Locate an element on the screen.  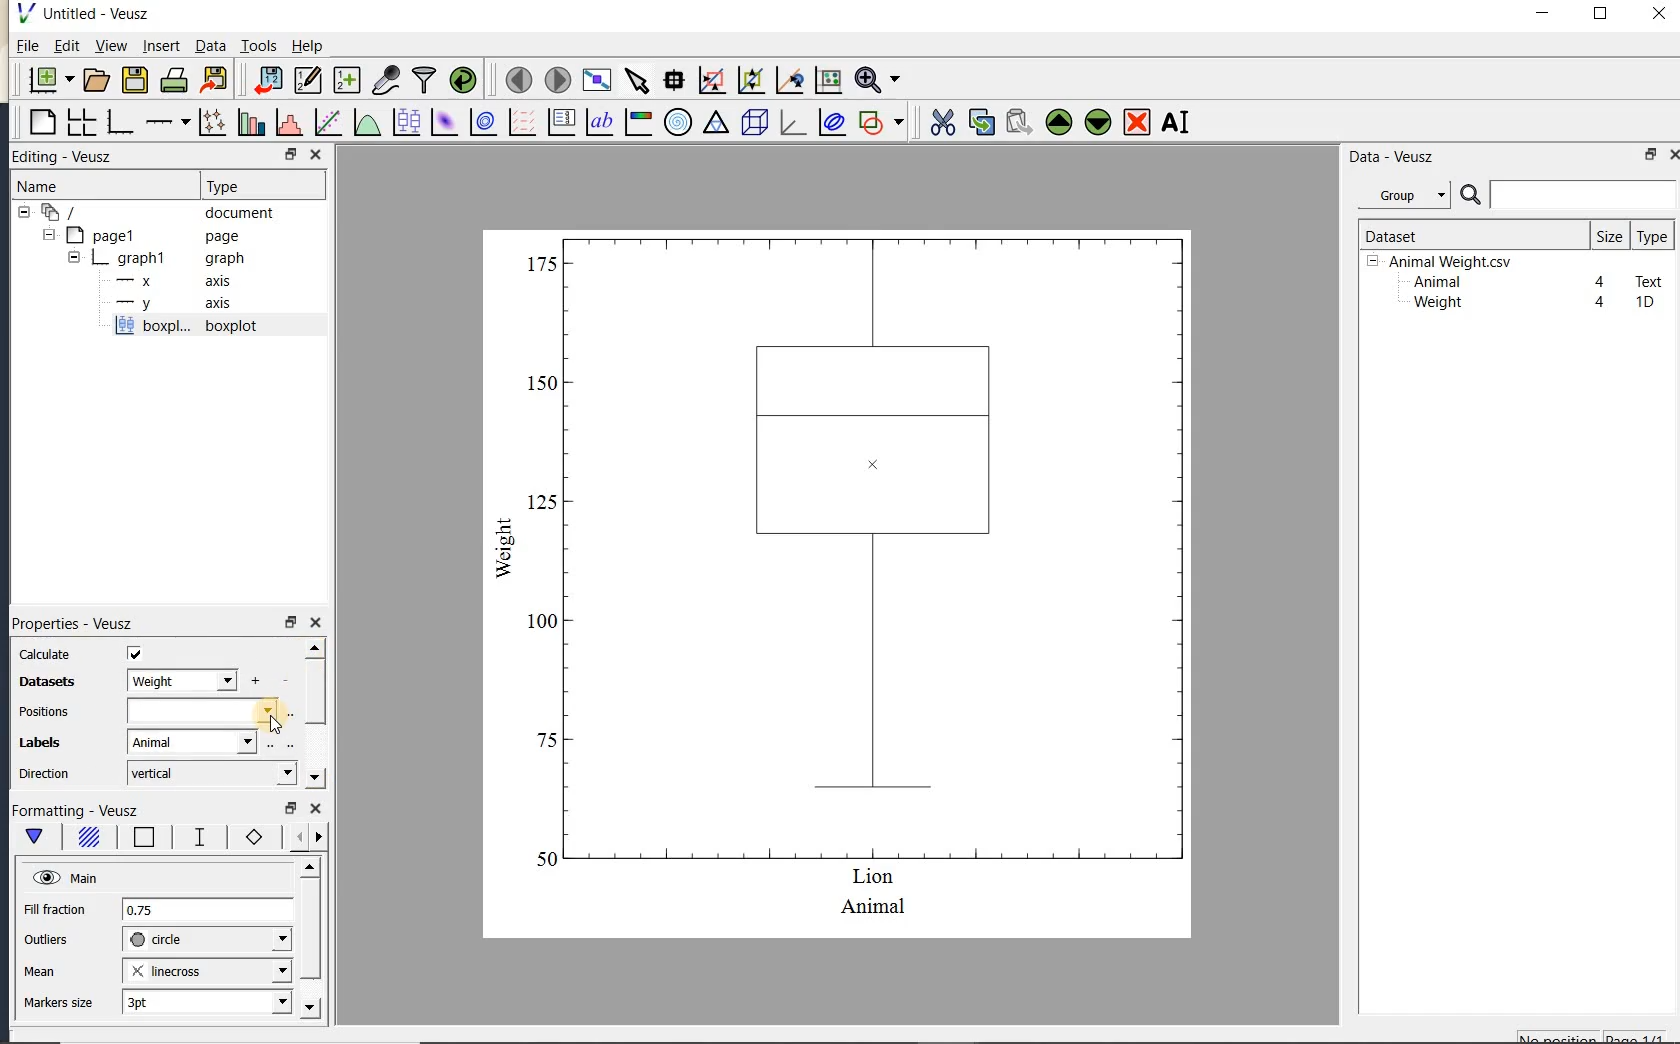
Labels is located at coordinates (43, 743).